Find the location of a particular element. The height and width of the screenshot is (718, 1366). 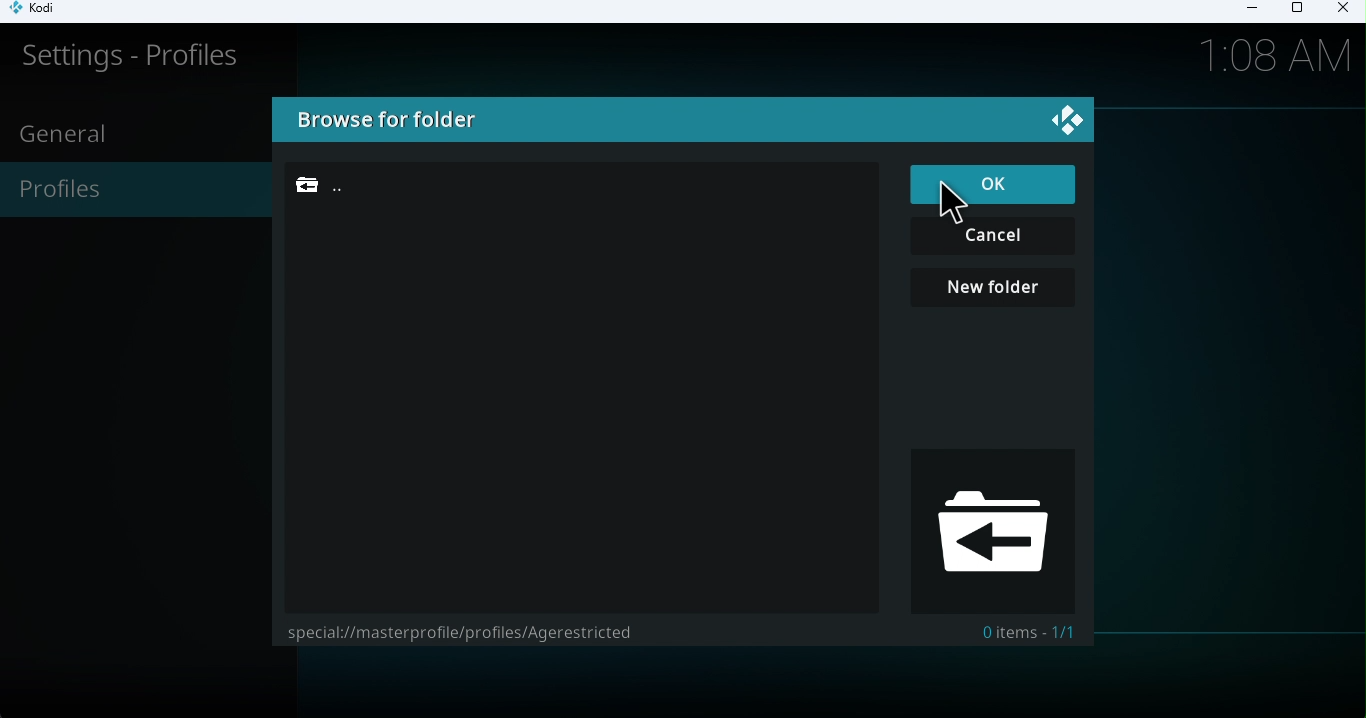

Maximize is located at coordinates (1296, 12).